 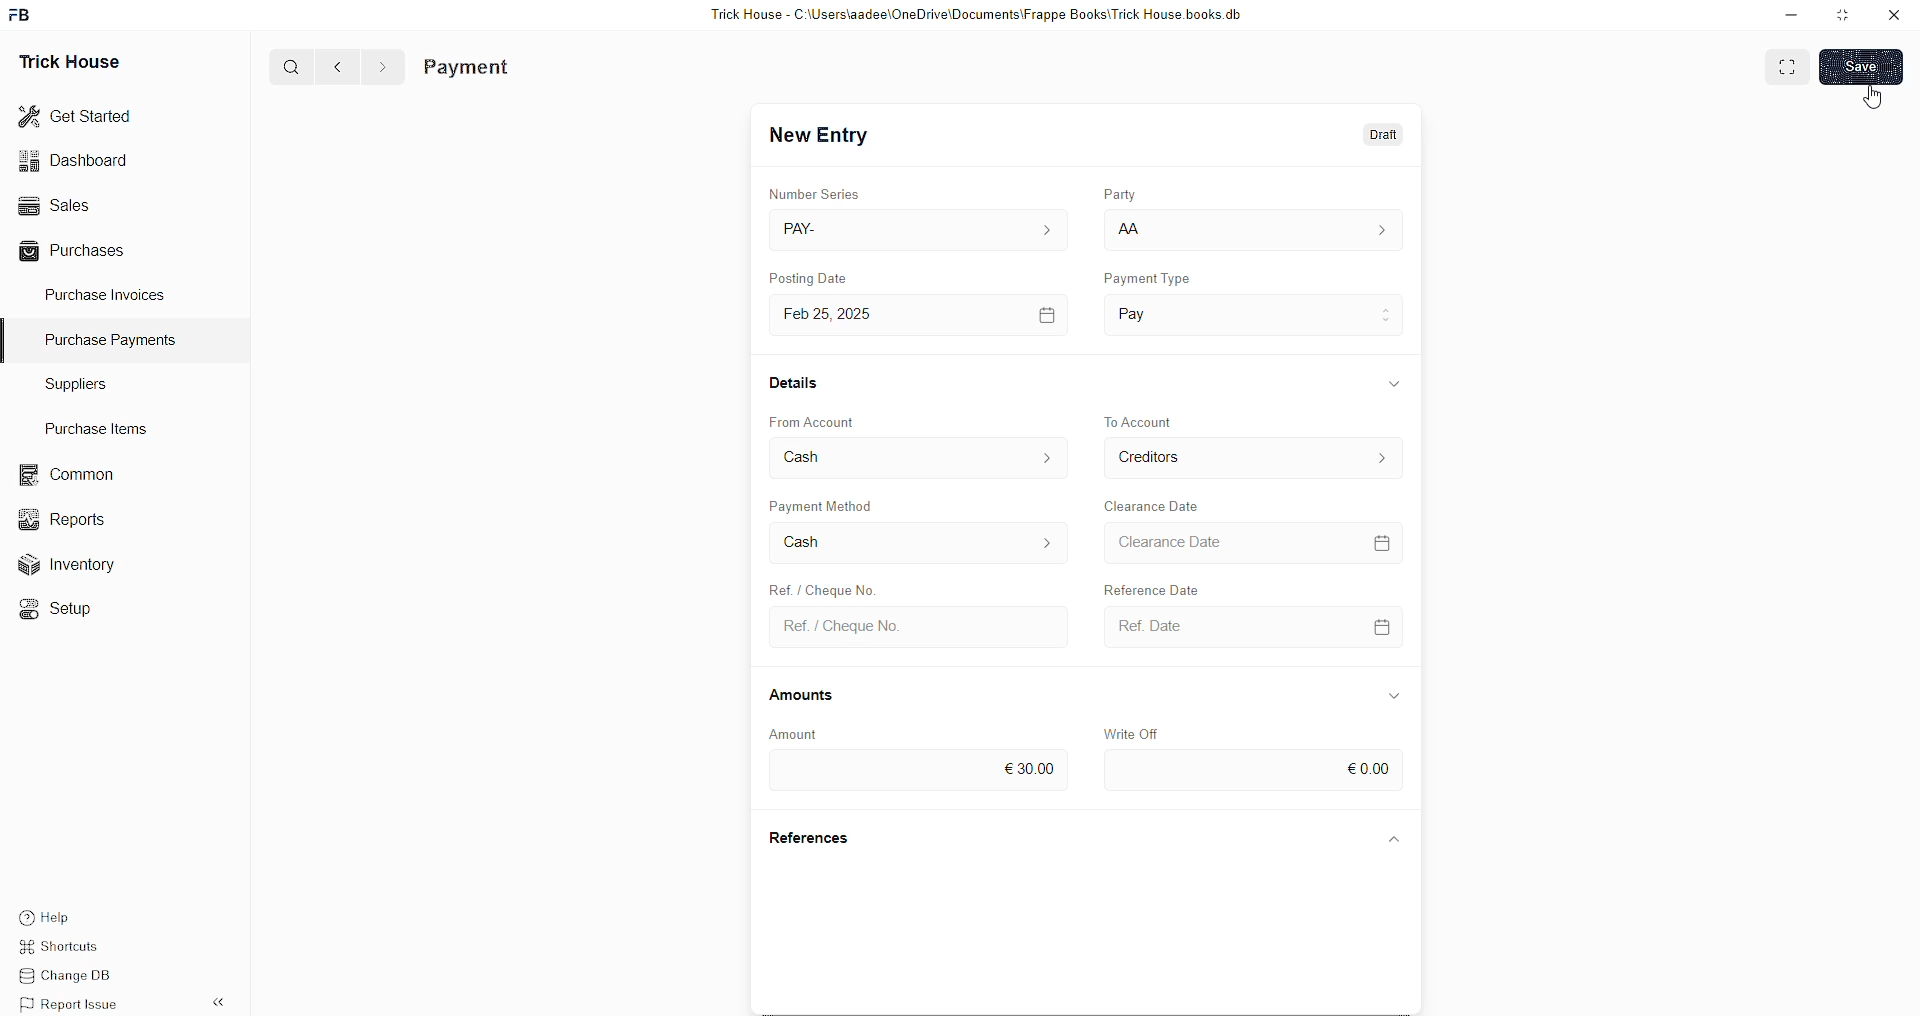 I want to click on Suppliers, so click(x=68, y=383).